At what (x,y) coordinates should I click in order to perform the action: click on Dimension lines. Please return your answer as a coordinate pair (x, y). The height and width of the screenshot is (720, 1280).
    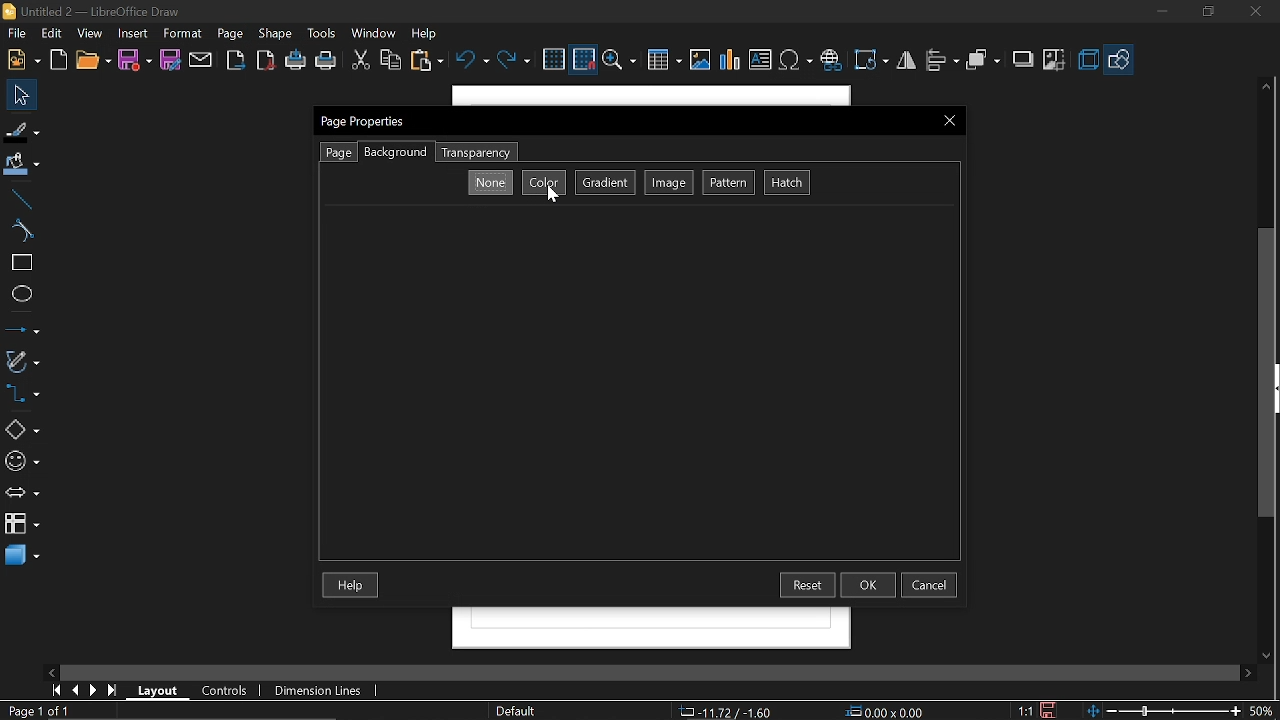
    Looking at the image, I should click on (314, 688).